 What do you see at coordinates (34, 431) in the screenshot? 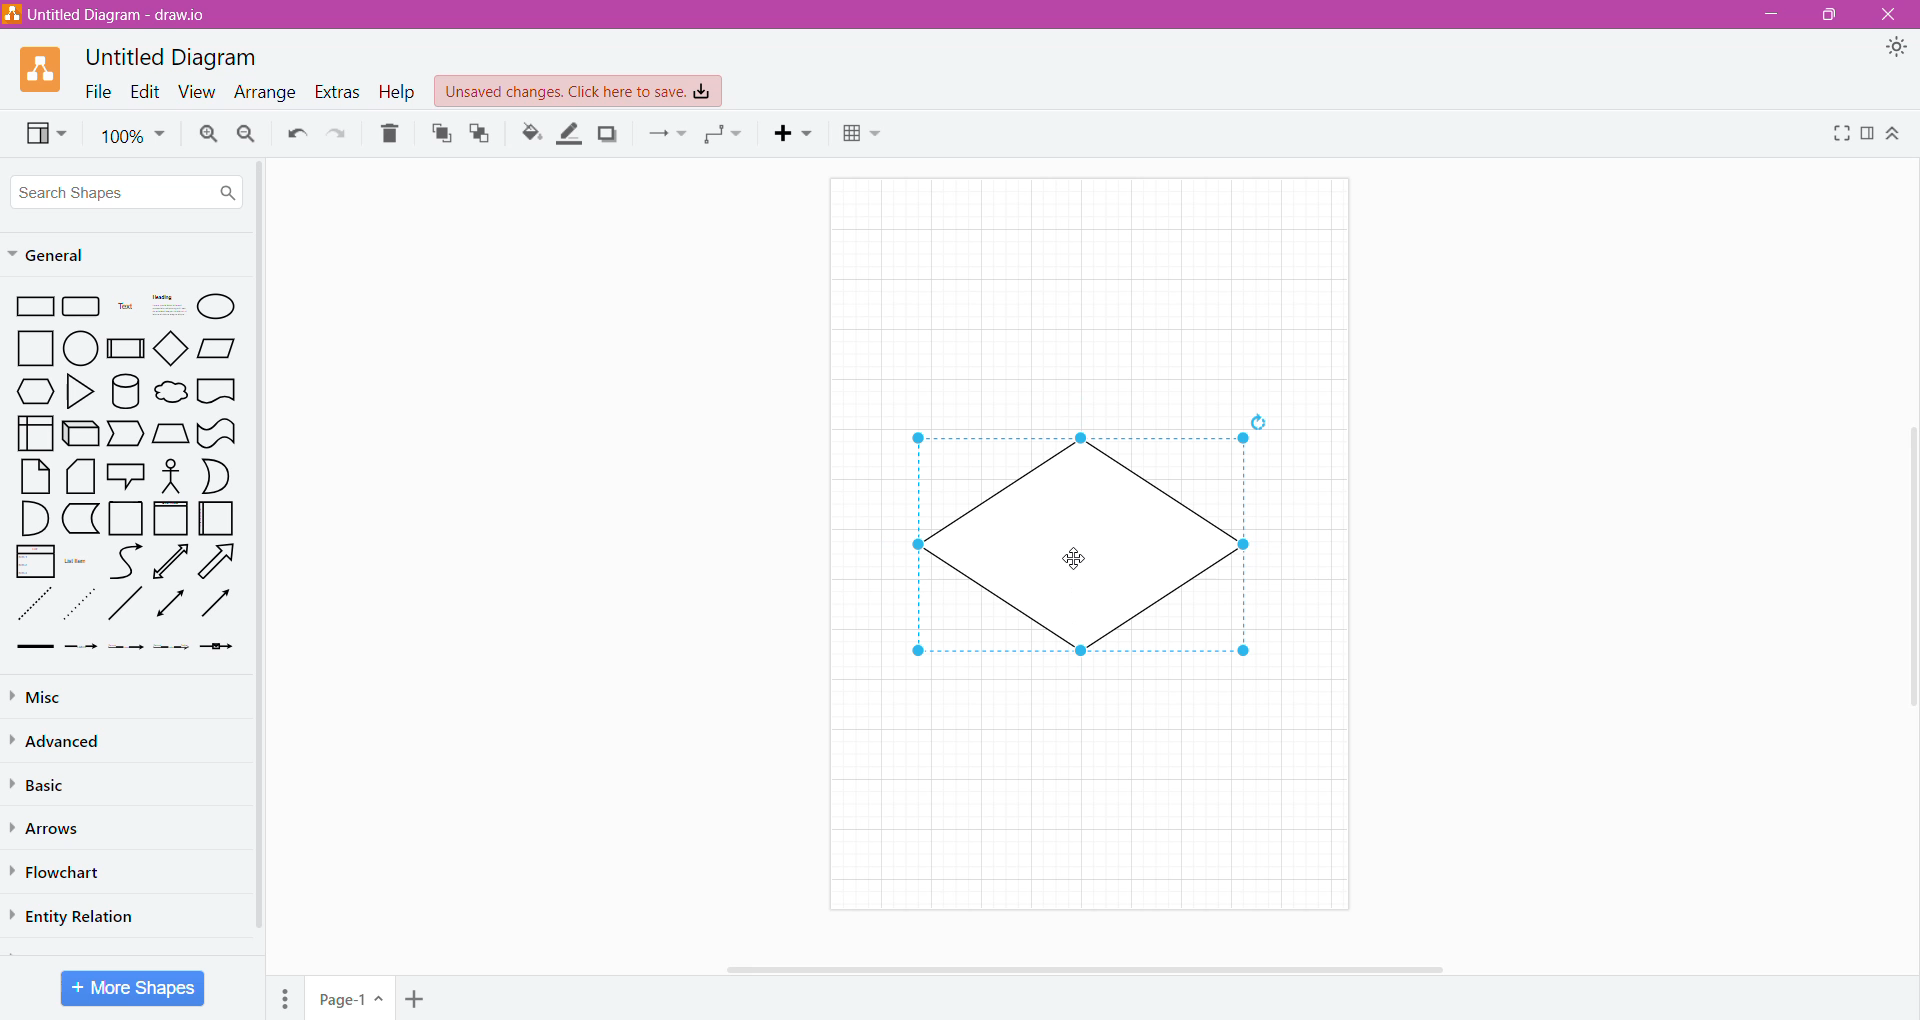
I see `Internal Document` at bounding box center [34, 431].